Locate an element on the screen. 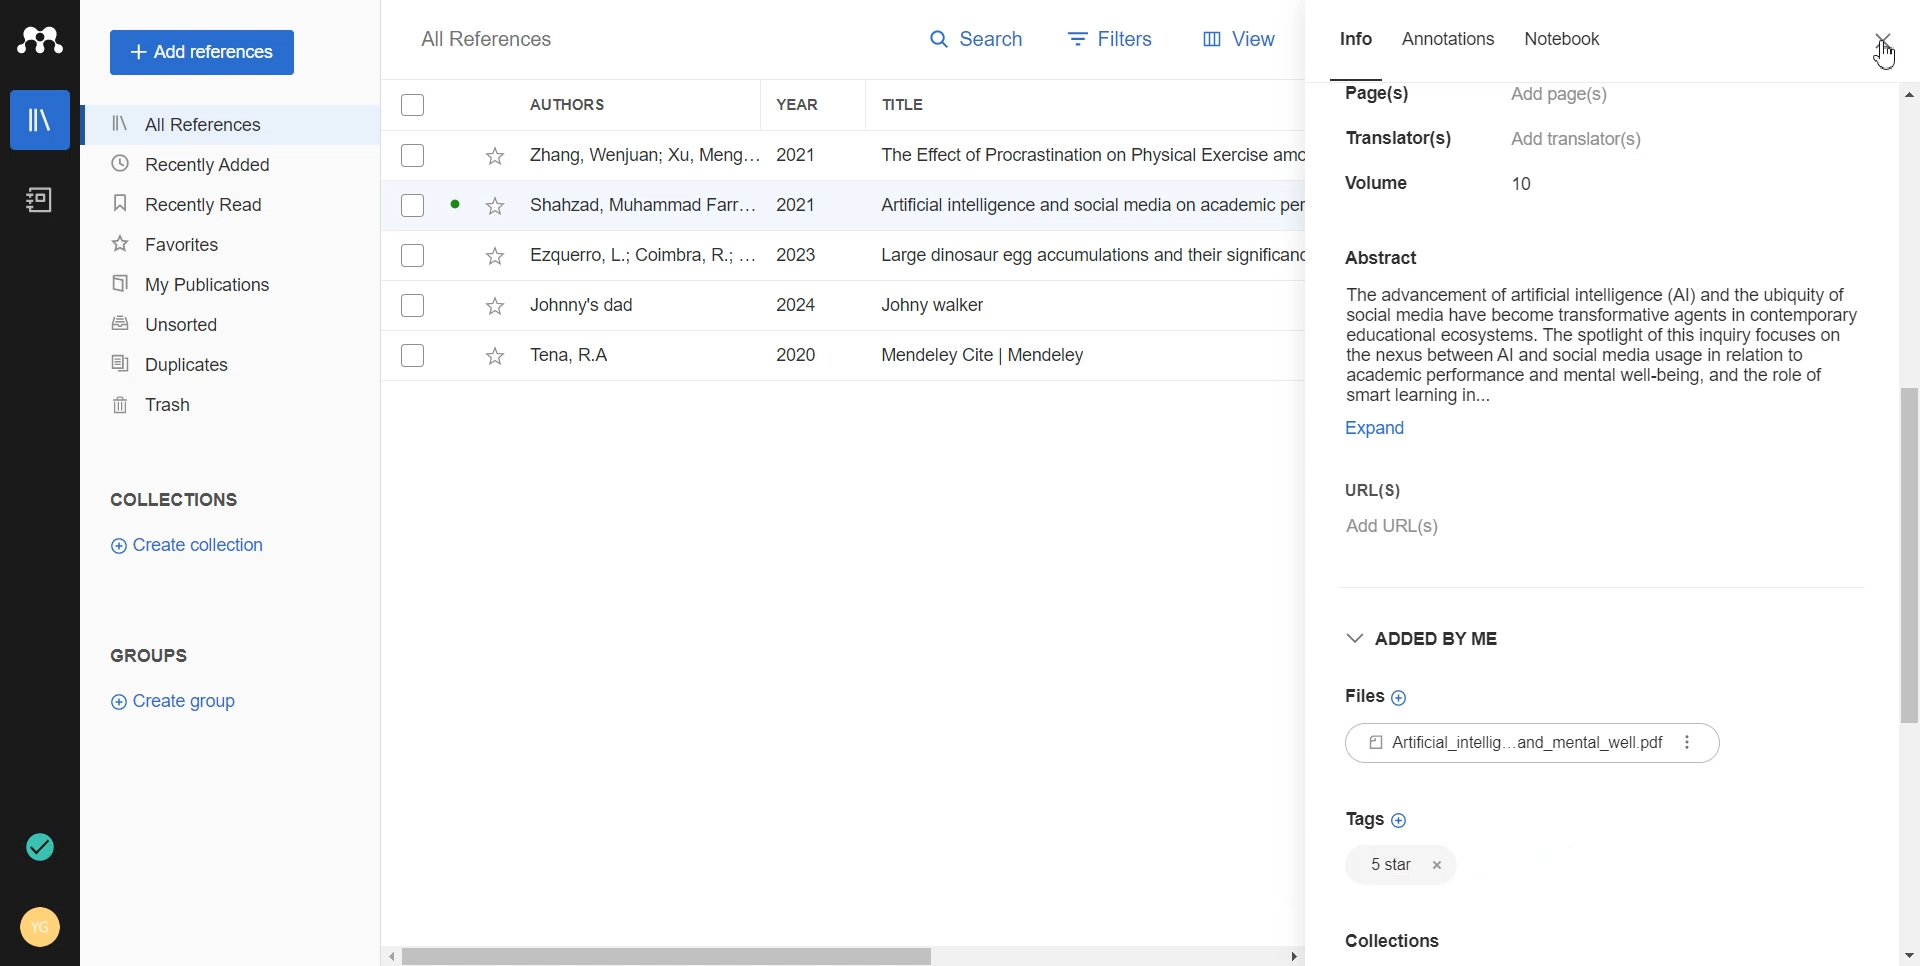  Duplicates is located at coordinates (226, 362).